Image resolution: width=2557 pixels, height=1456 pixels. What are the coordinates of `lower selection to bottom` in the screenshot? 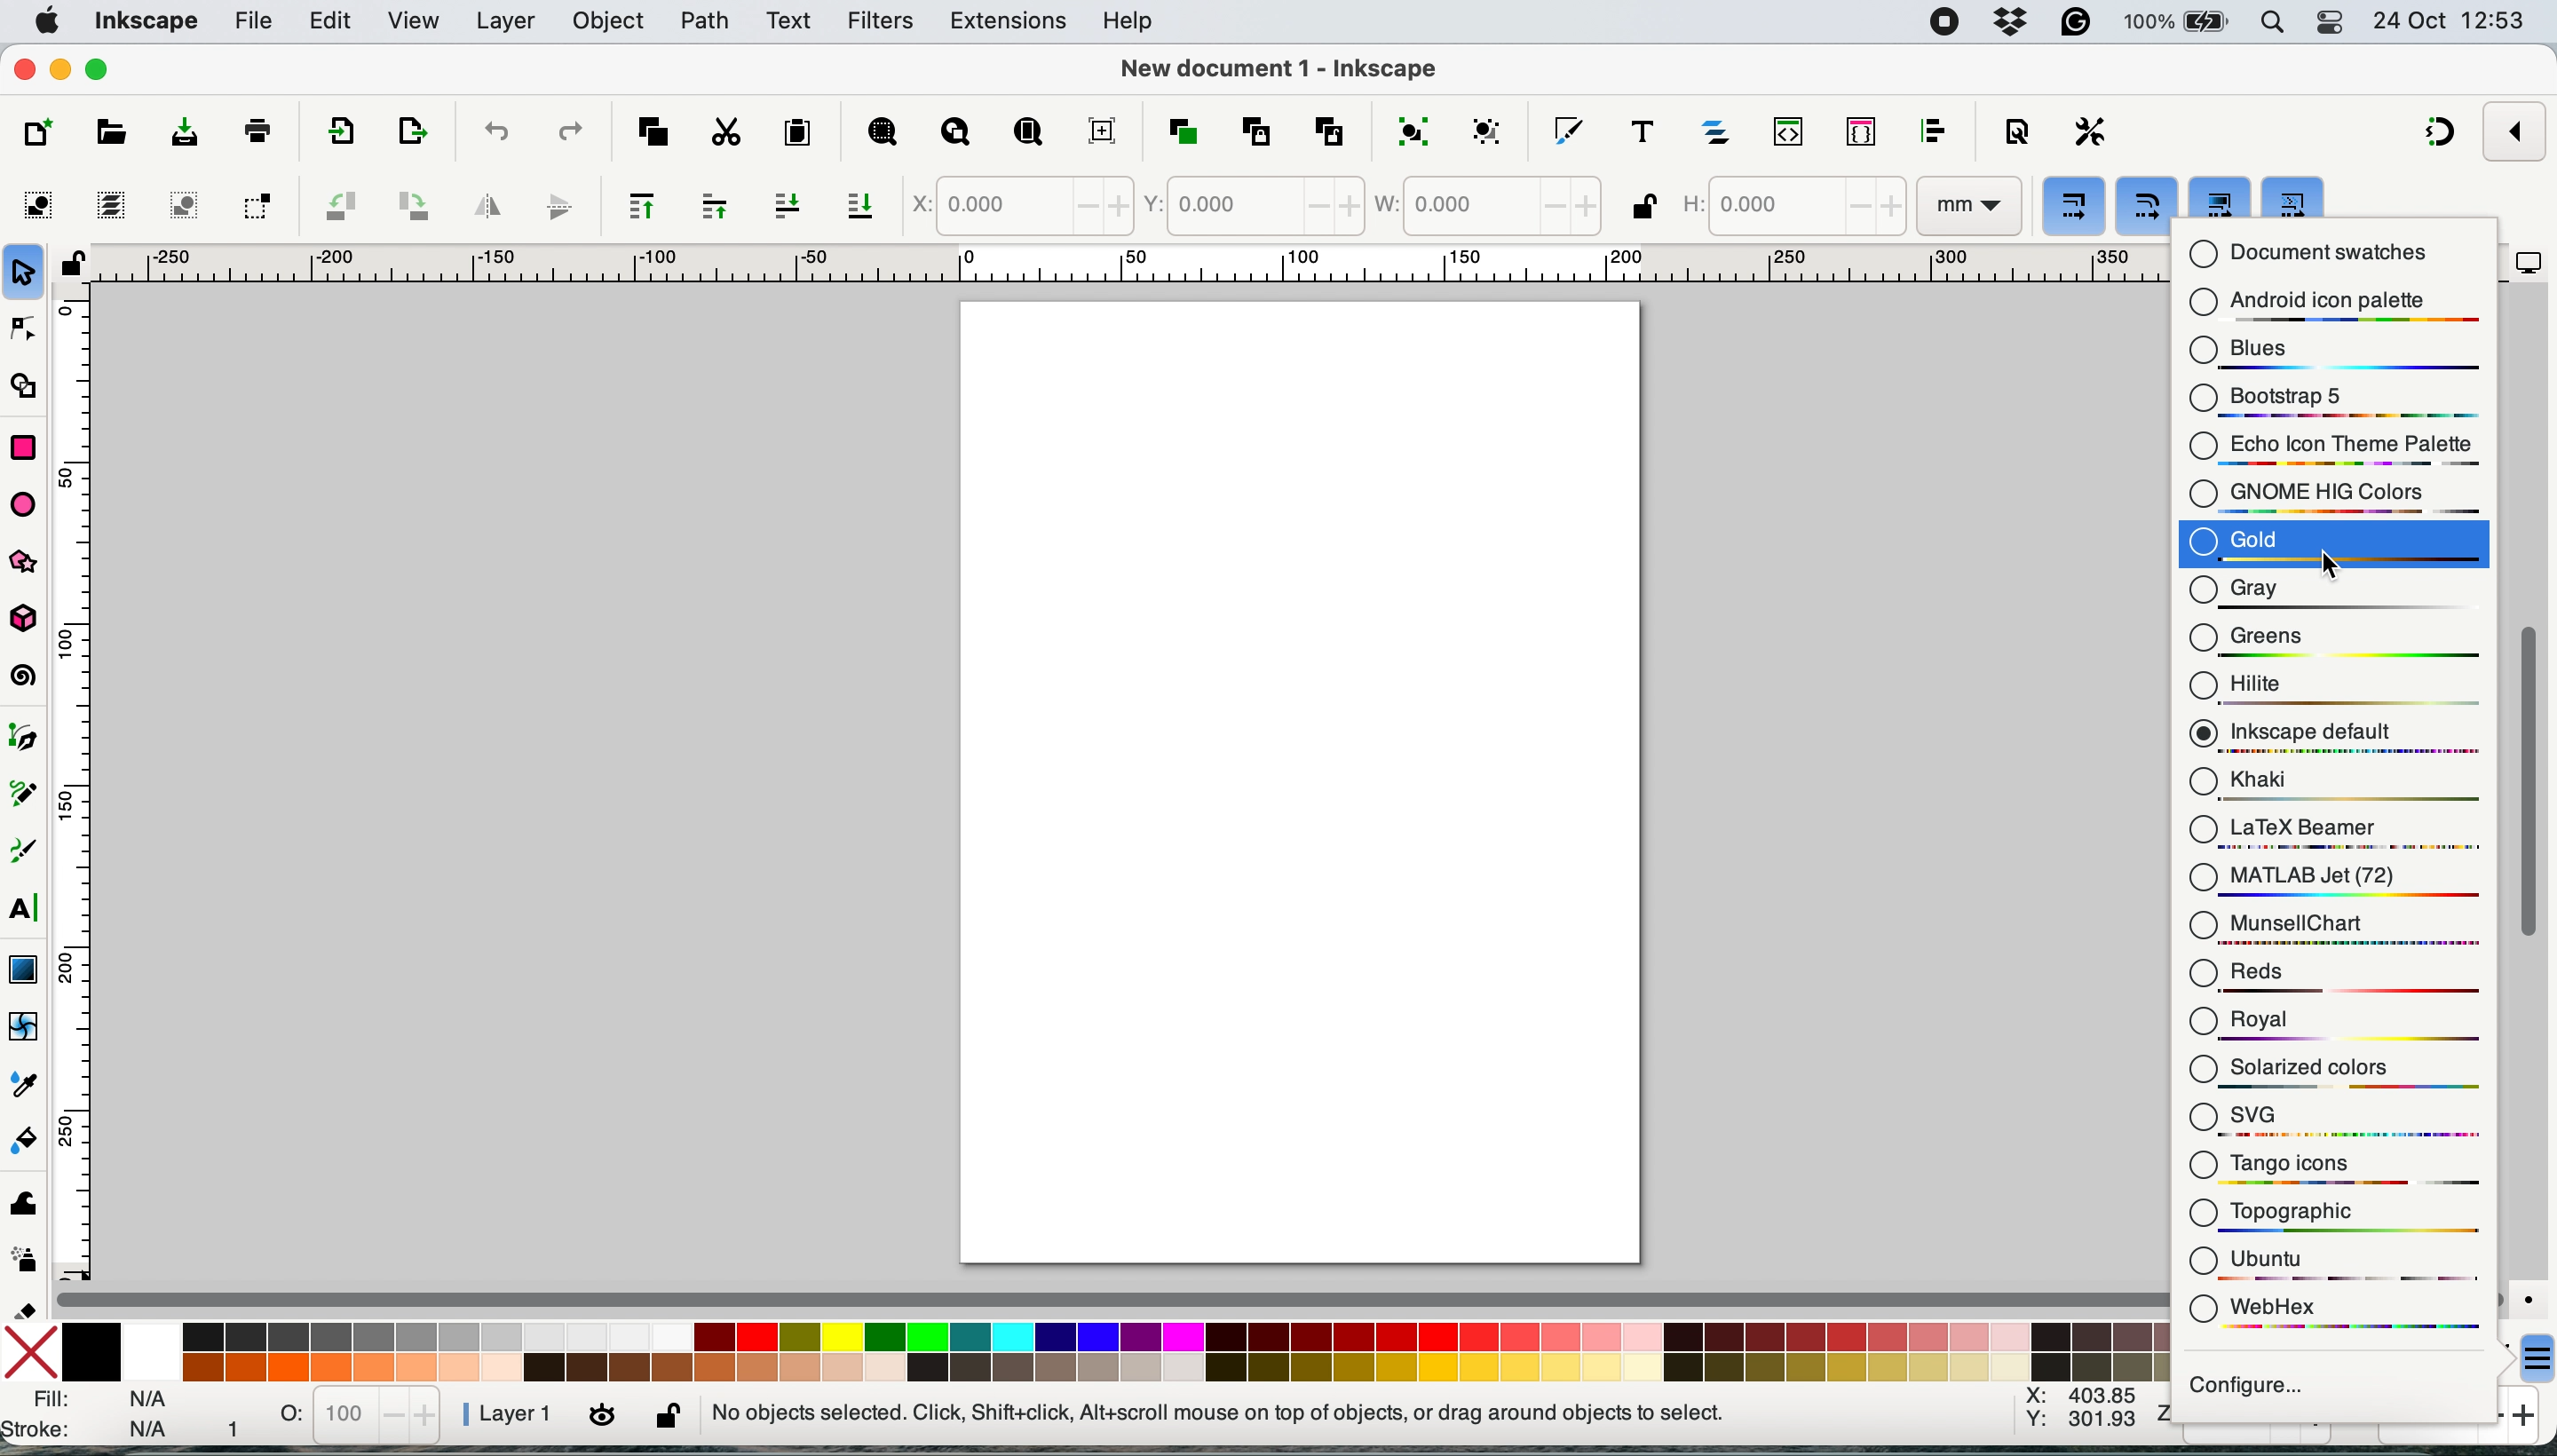 It's located at (860, 205).